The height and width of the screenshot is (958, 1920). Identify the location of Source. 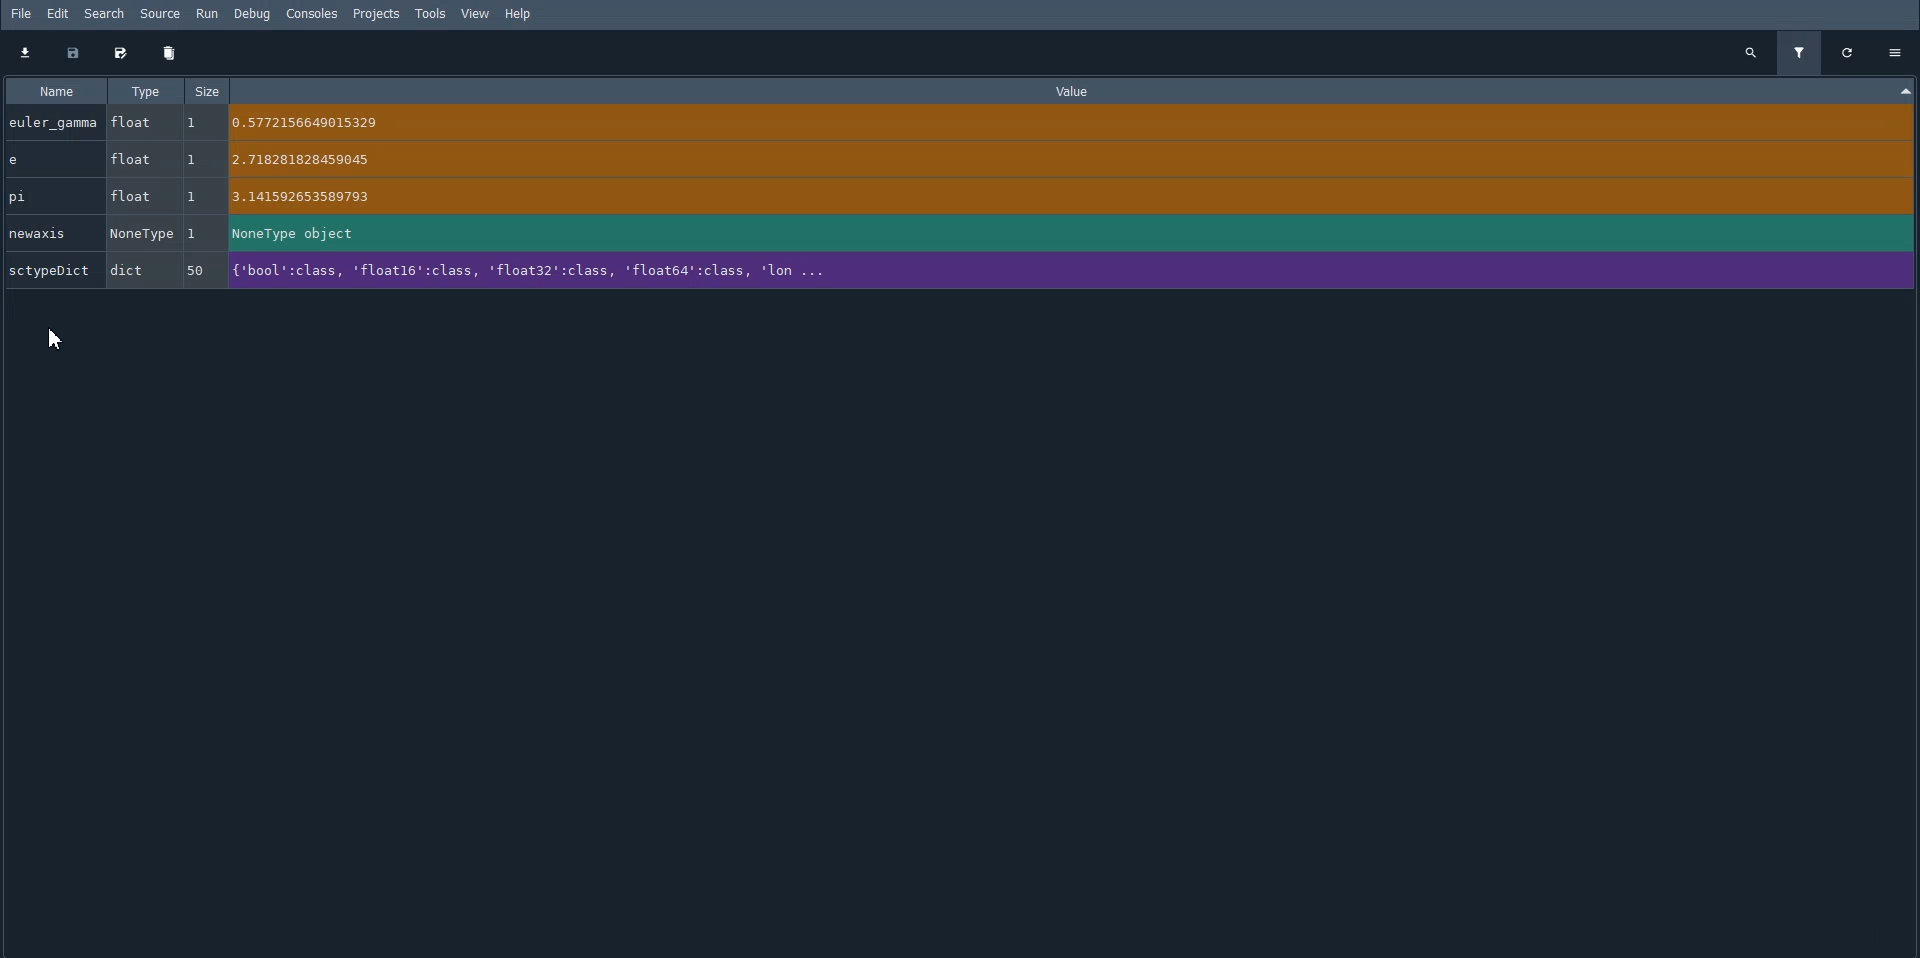
(159, 14).